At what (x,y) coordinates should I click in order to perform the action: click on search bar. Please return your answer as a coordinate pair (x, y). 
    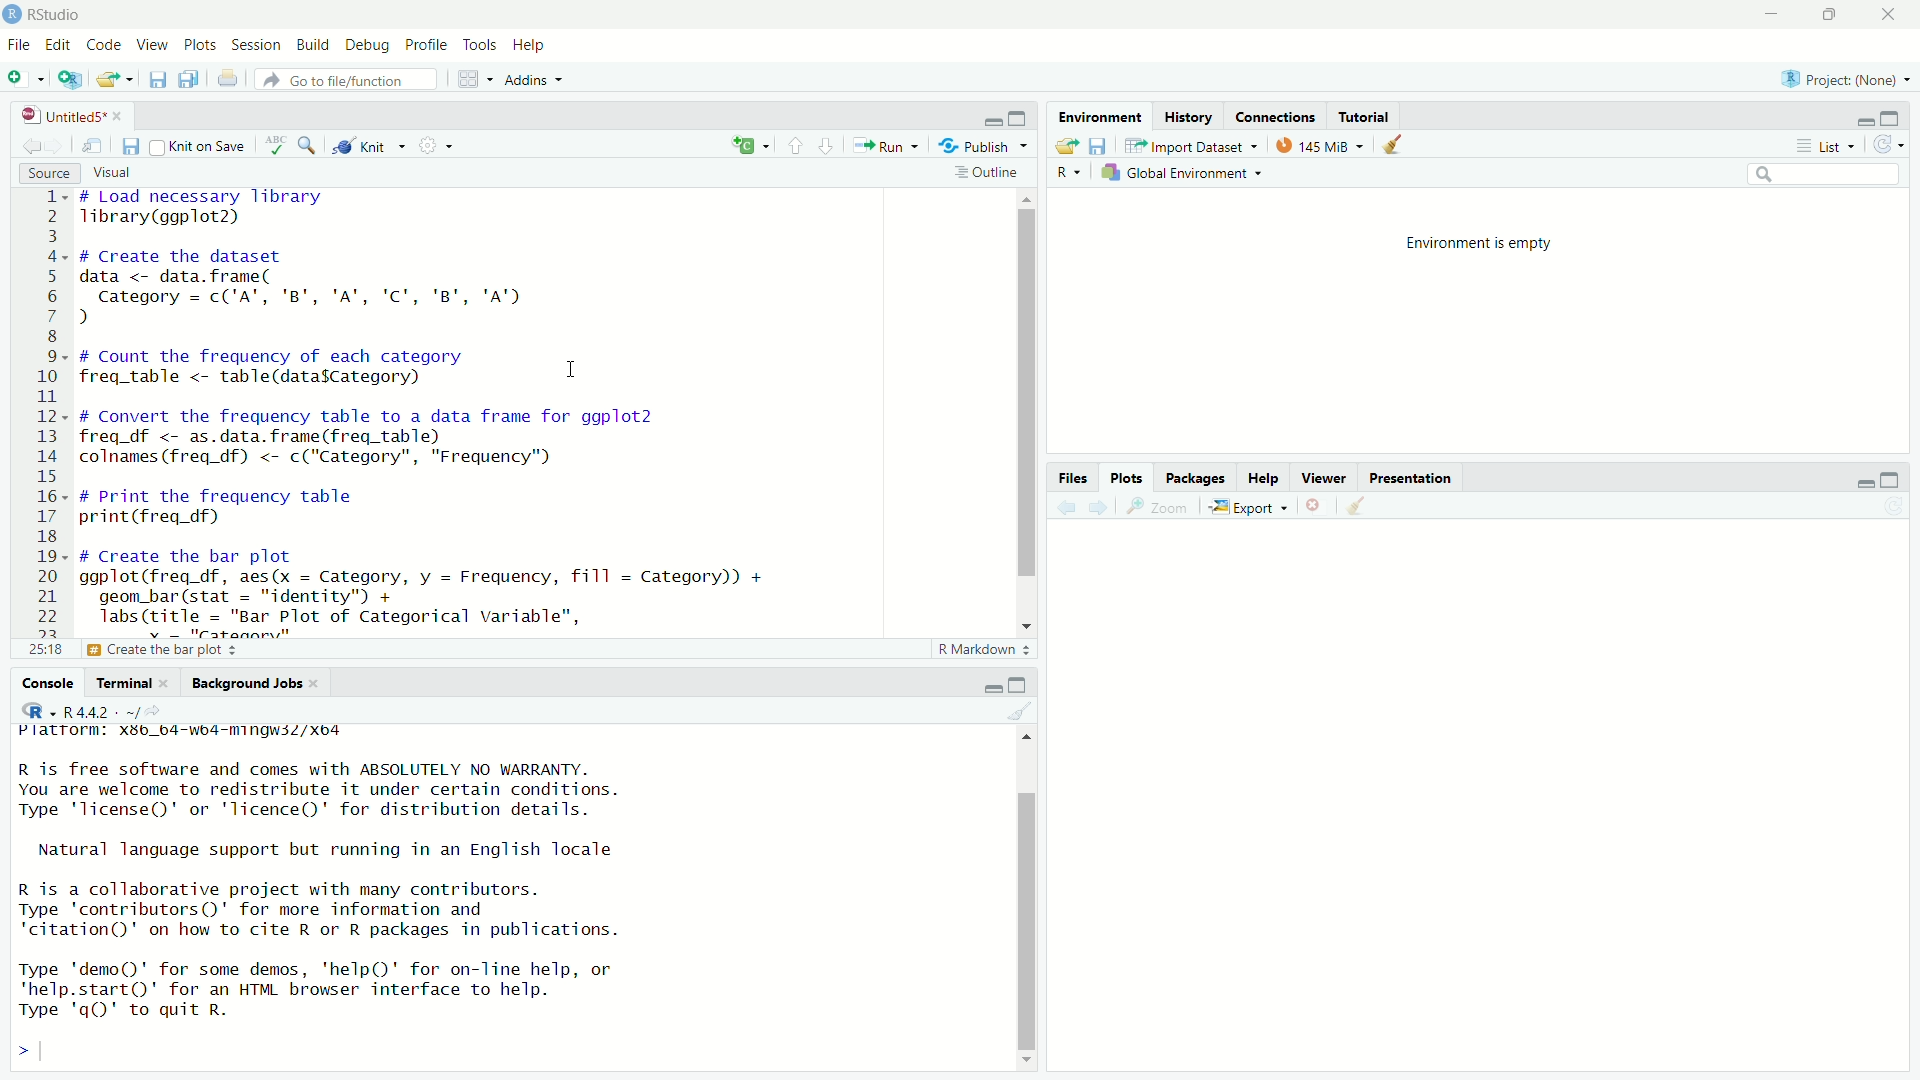
    Looking at the image, I should click on (1820, 174).